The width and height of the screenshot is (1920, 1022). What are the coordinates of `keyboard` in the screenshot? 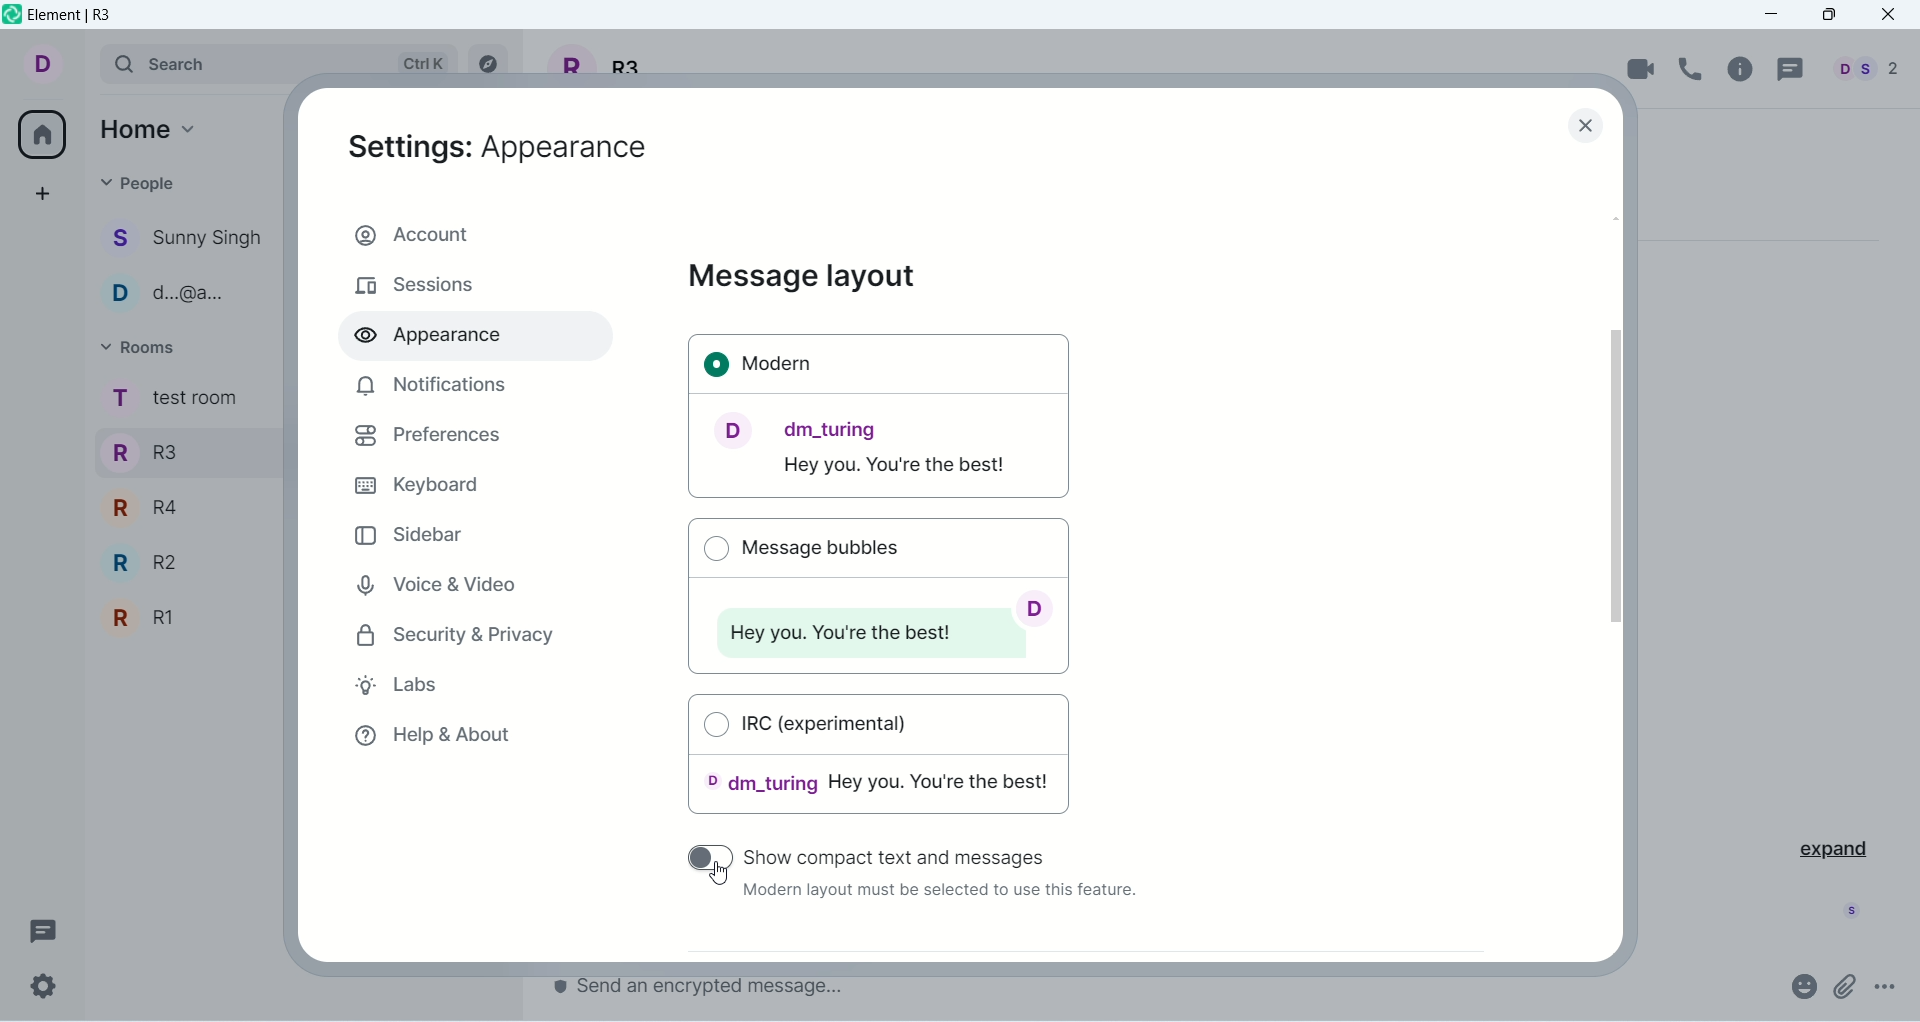 It's located at (415, 483).